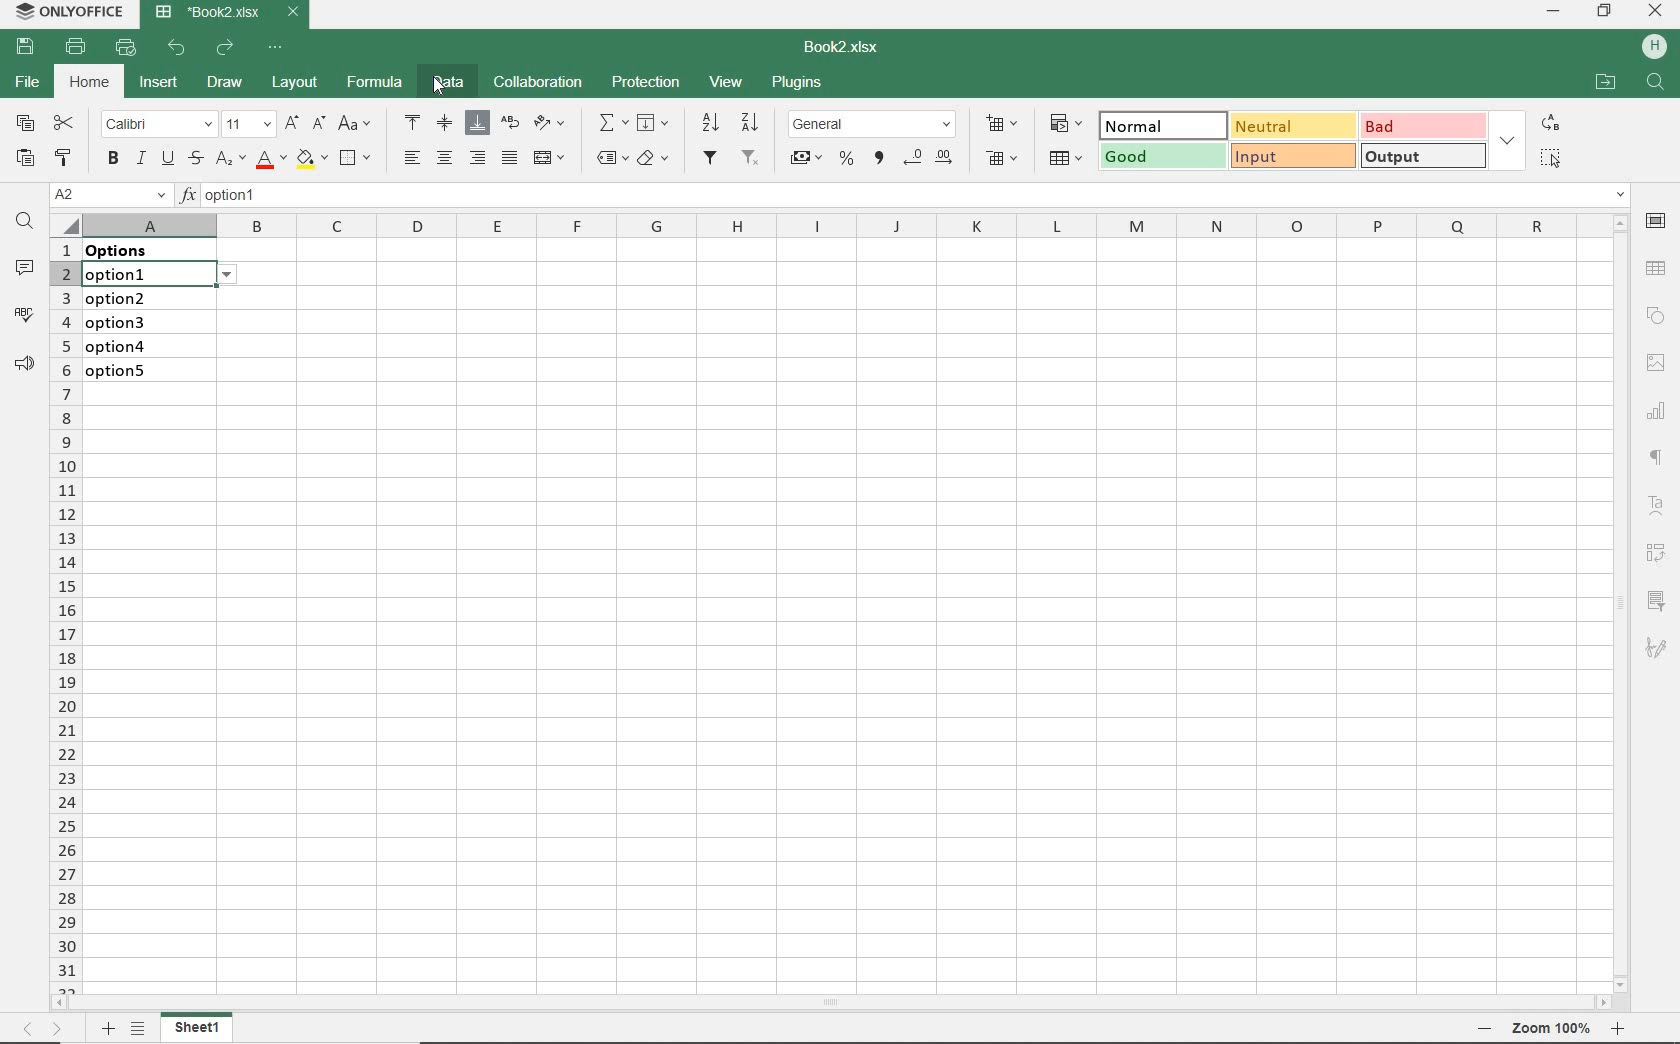 The width and height of the screenshot is (1680, 1044). I want to click on FIND, so click(23, 221).